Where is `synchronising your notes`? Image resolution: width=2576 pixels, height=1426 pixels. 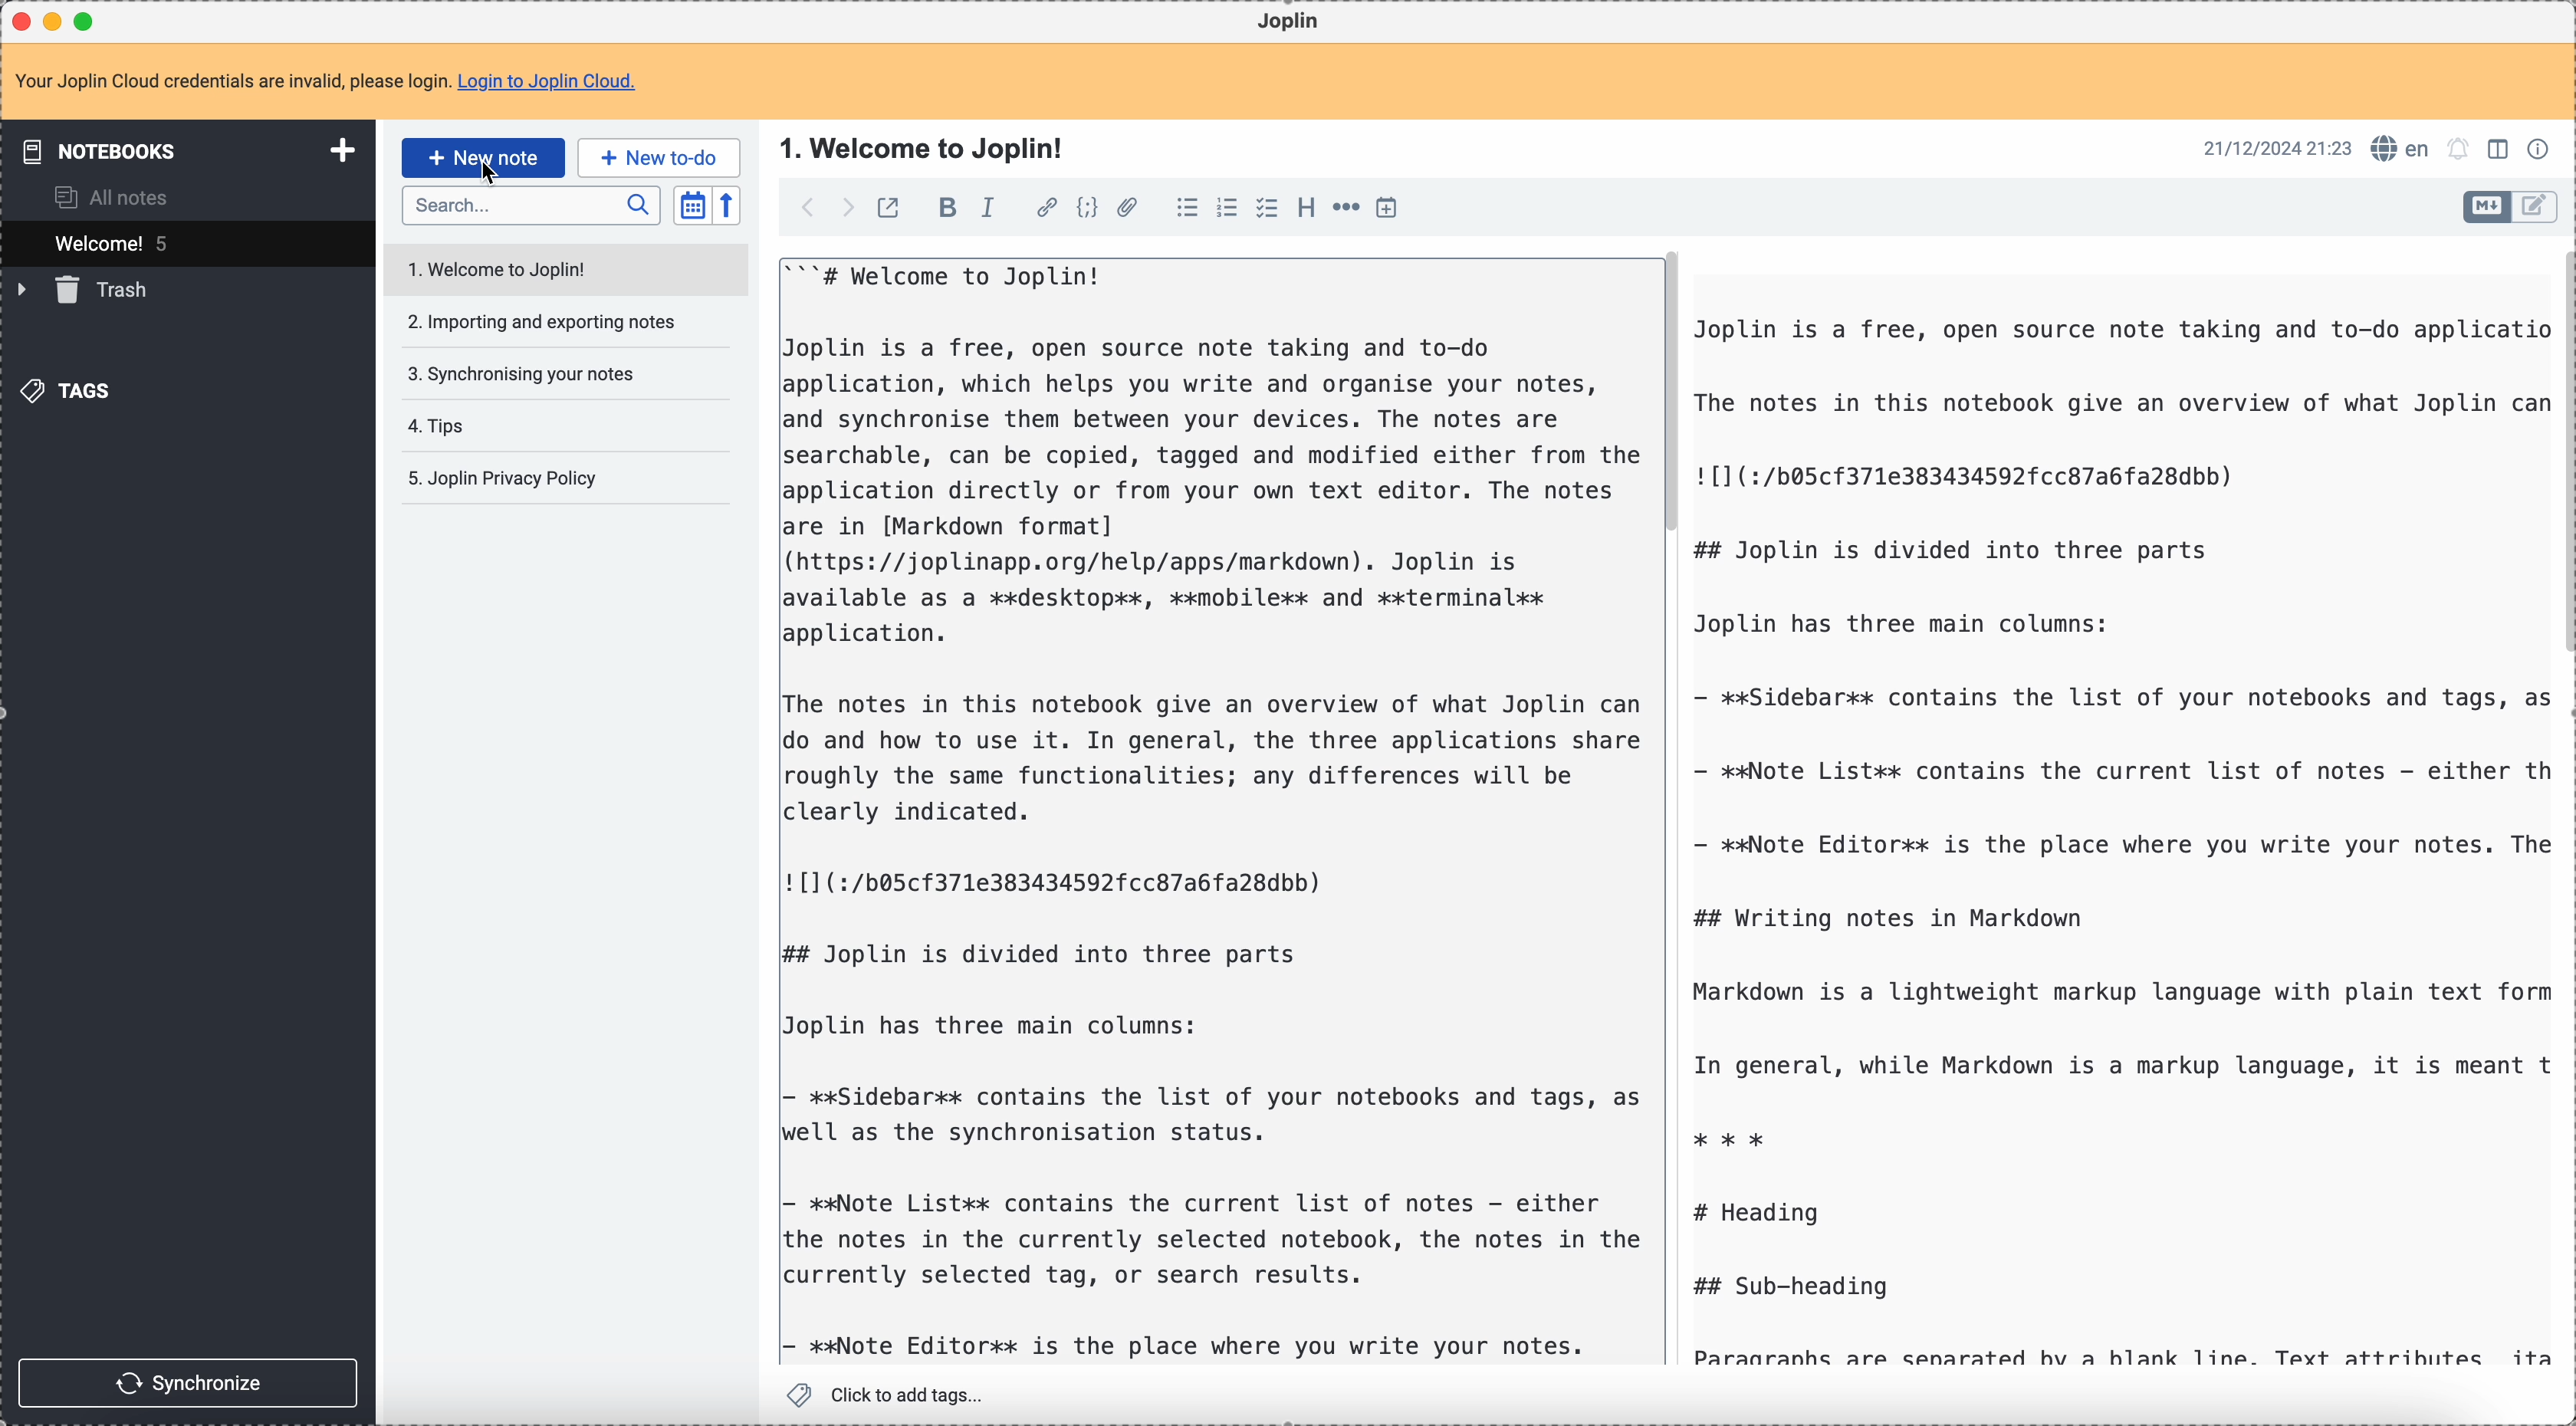 synchronising your notes is located at coordinates (519, 373).